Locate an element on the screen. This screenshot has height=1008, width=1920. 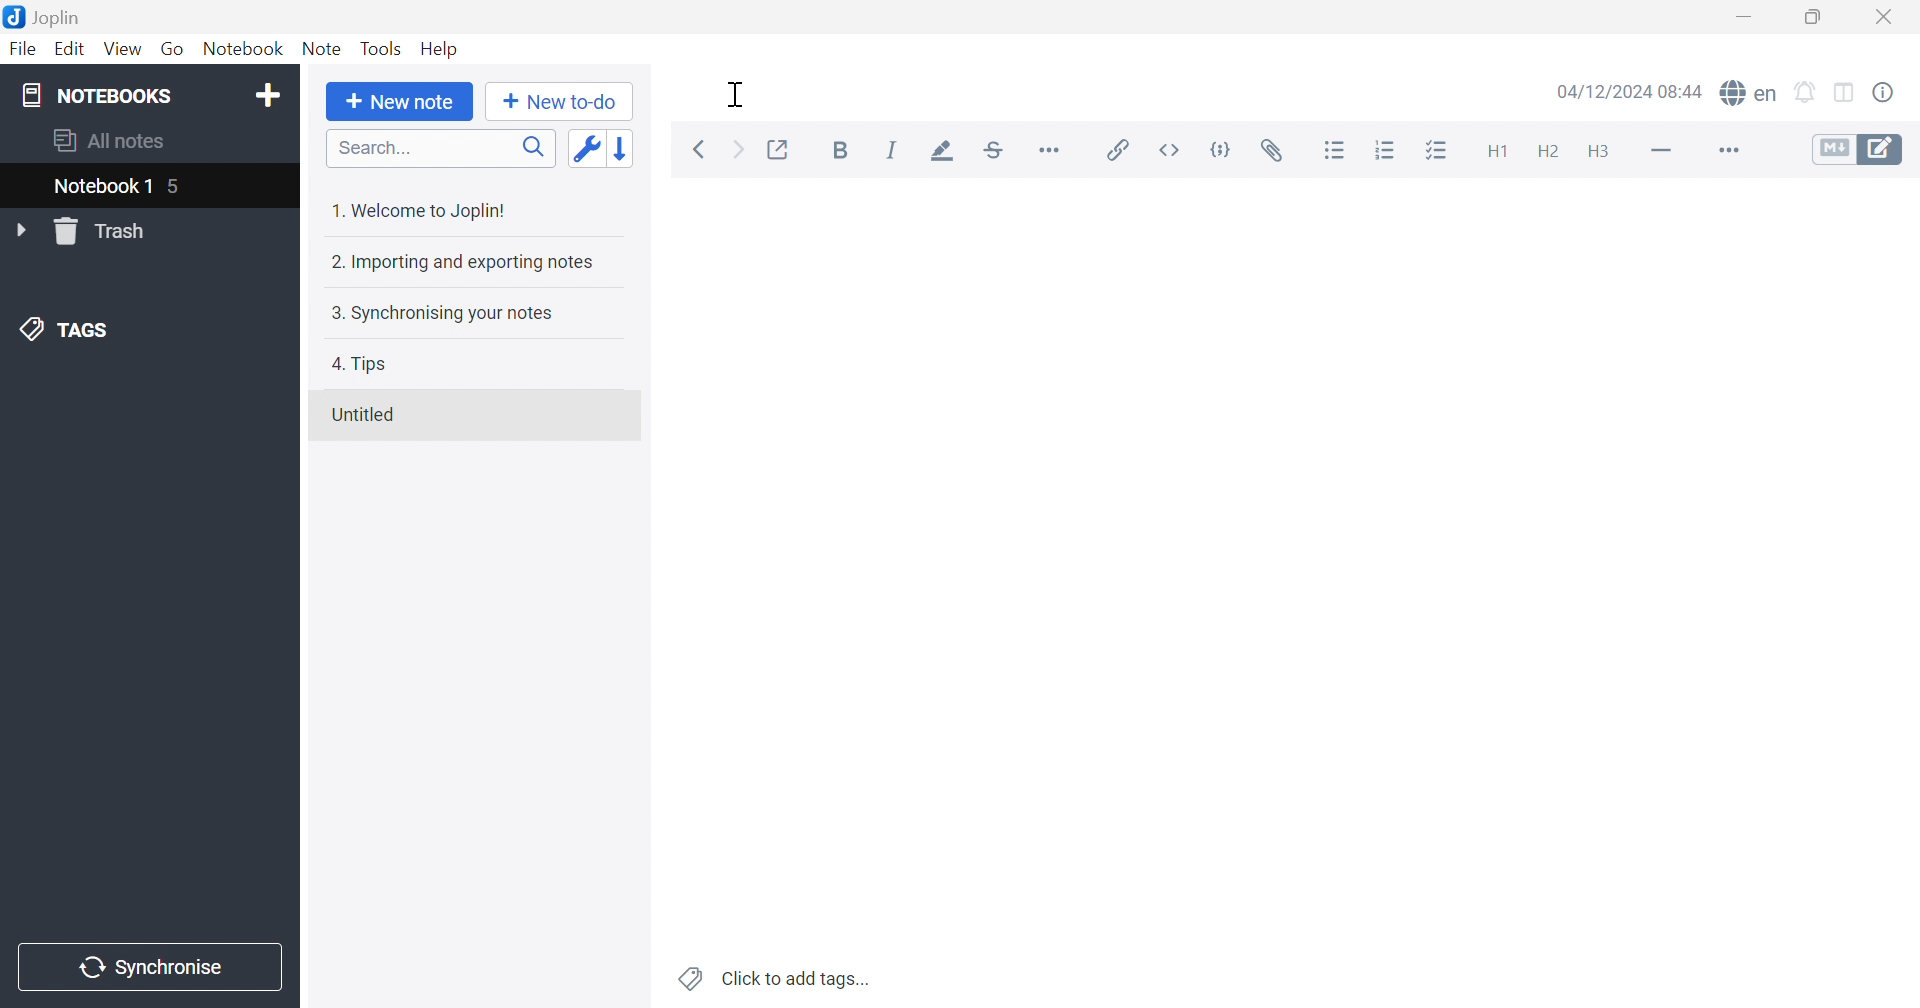
Strikethrough is located at coordinates (993, 150).